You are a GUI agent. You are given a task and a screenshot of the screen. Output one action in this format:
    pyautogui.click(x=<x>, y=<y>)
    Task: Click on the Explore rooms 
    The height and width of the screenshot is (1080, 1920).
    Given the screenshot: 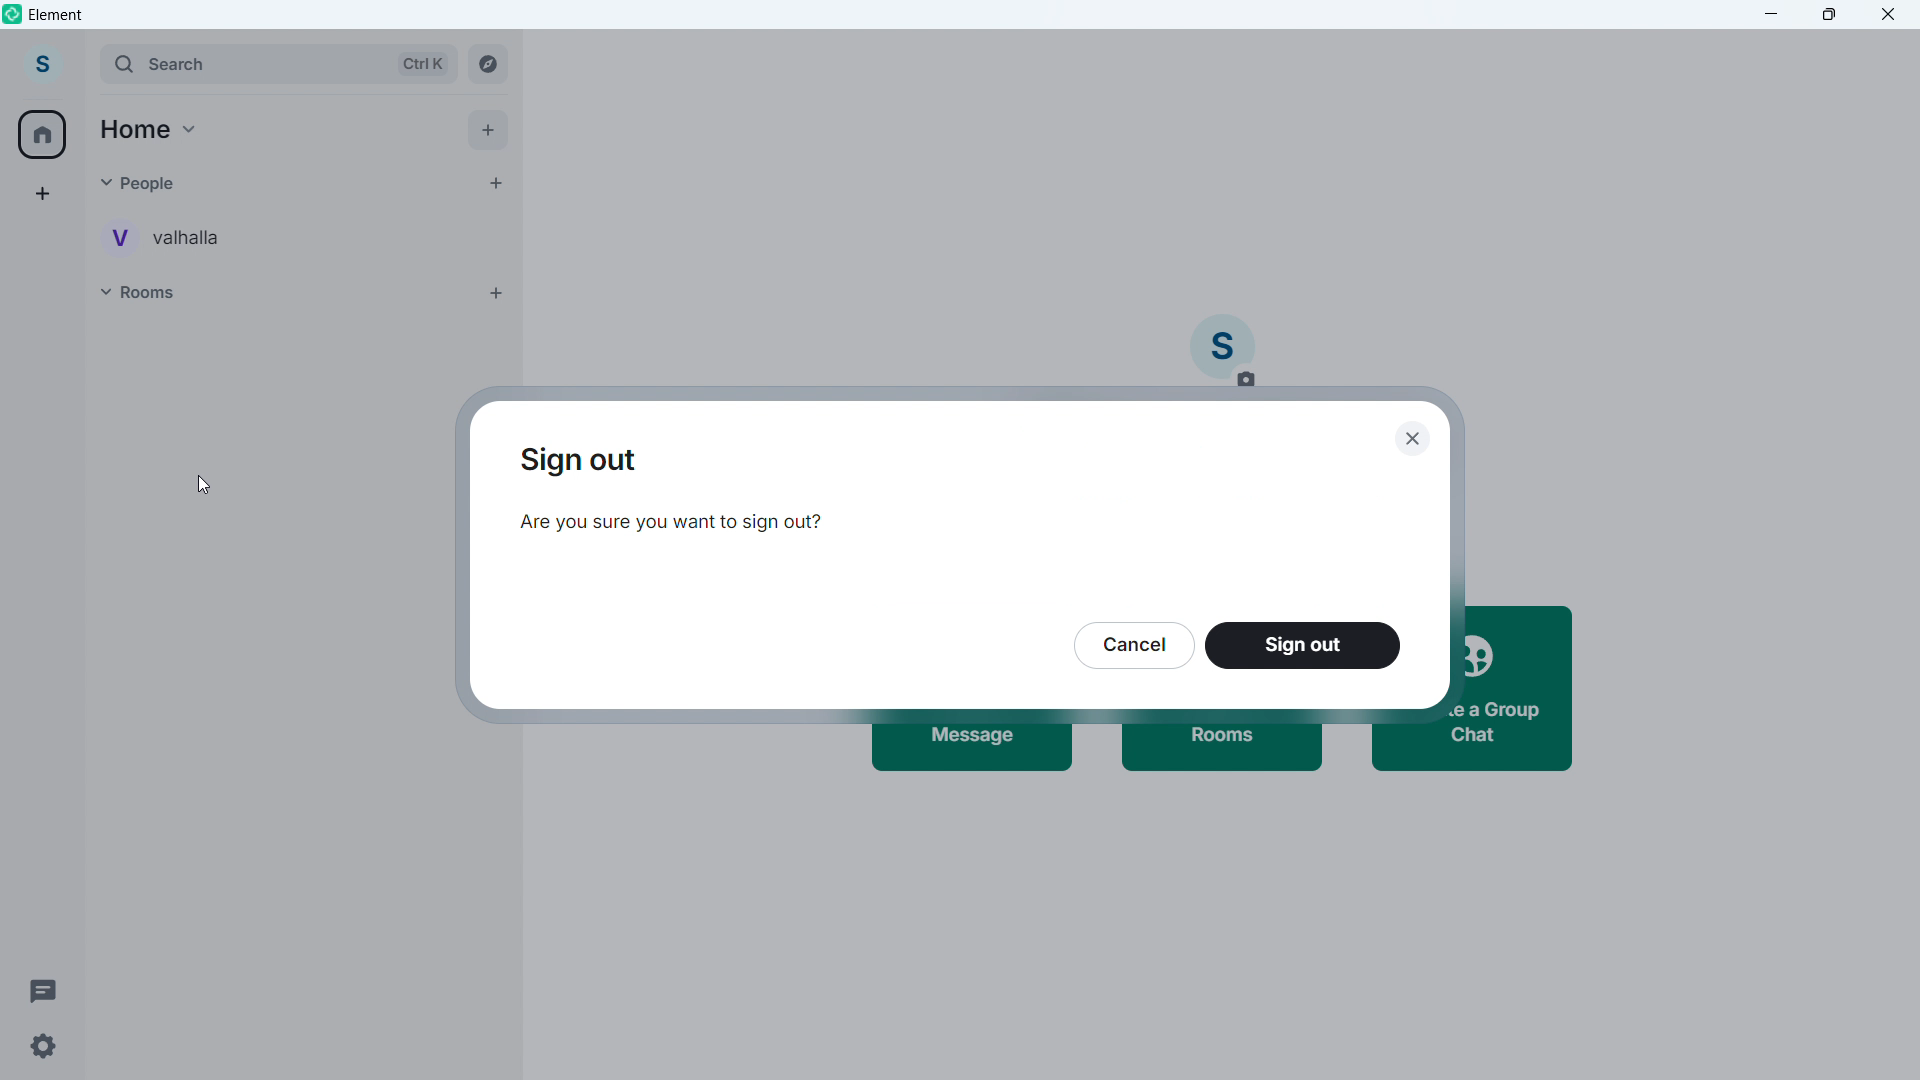 What is the action you would take?
    pyautogui.click(x=488, y=62)
    